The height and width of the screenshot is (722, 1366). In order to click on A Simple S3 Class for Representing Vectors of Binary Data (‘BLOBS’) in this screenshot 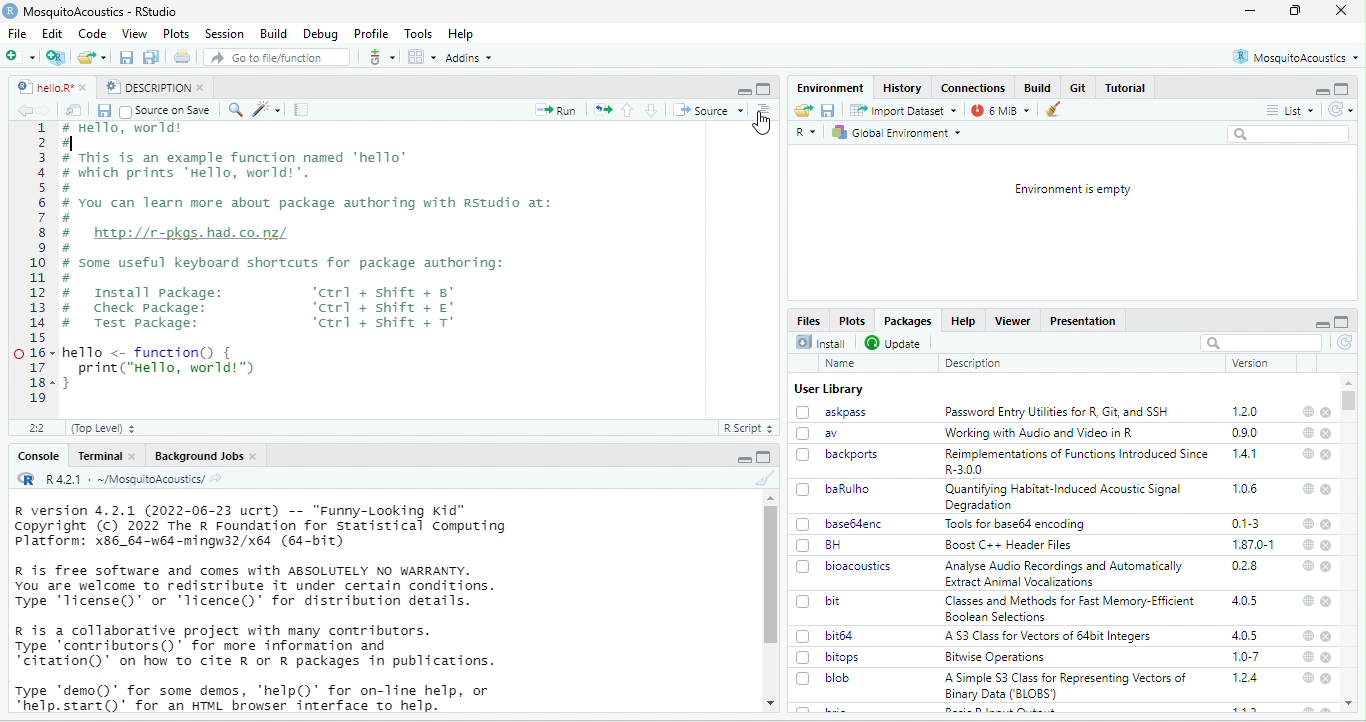, I will do `click(1067, 686)`.